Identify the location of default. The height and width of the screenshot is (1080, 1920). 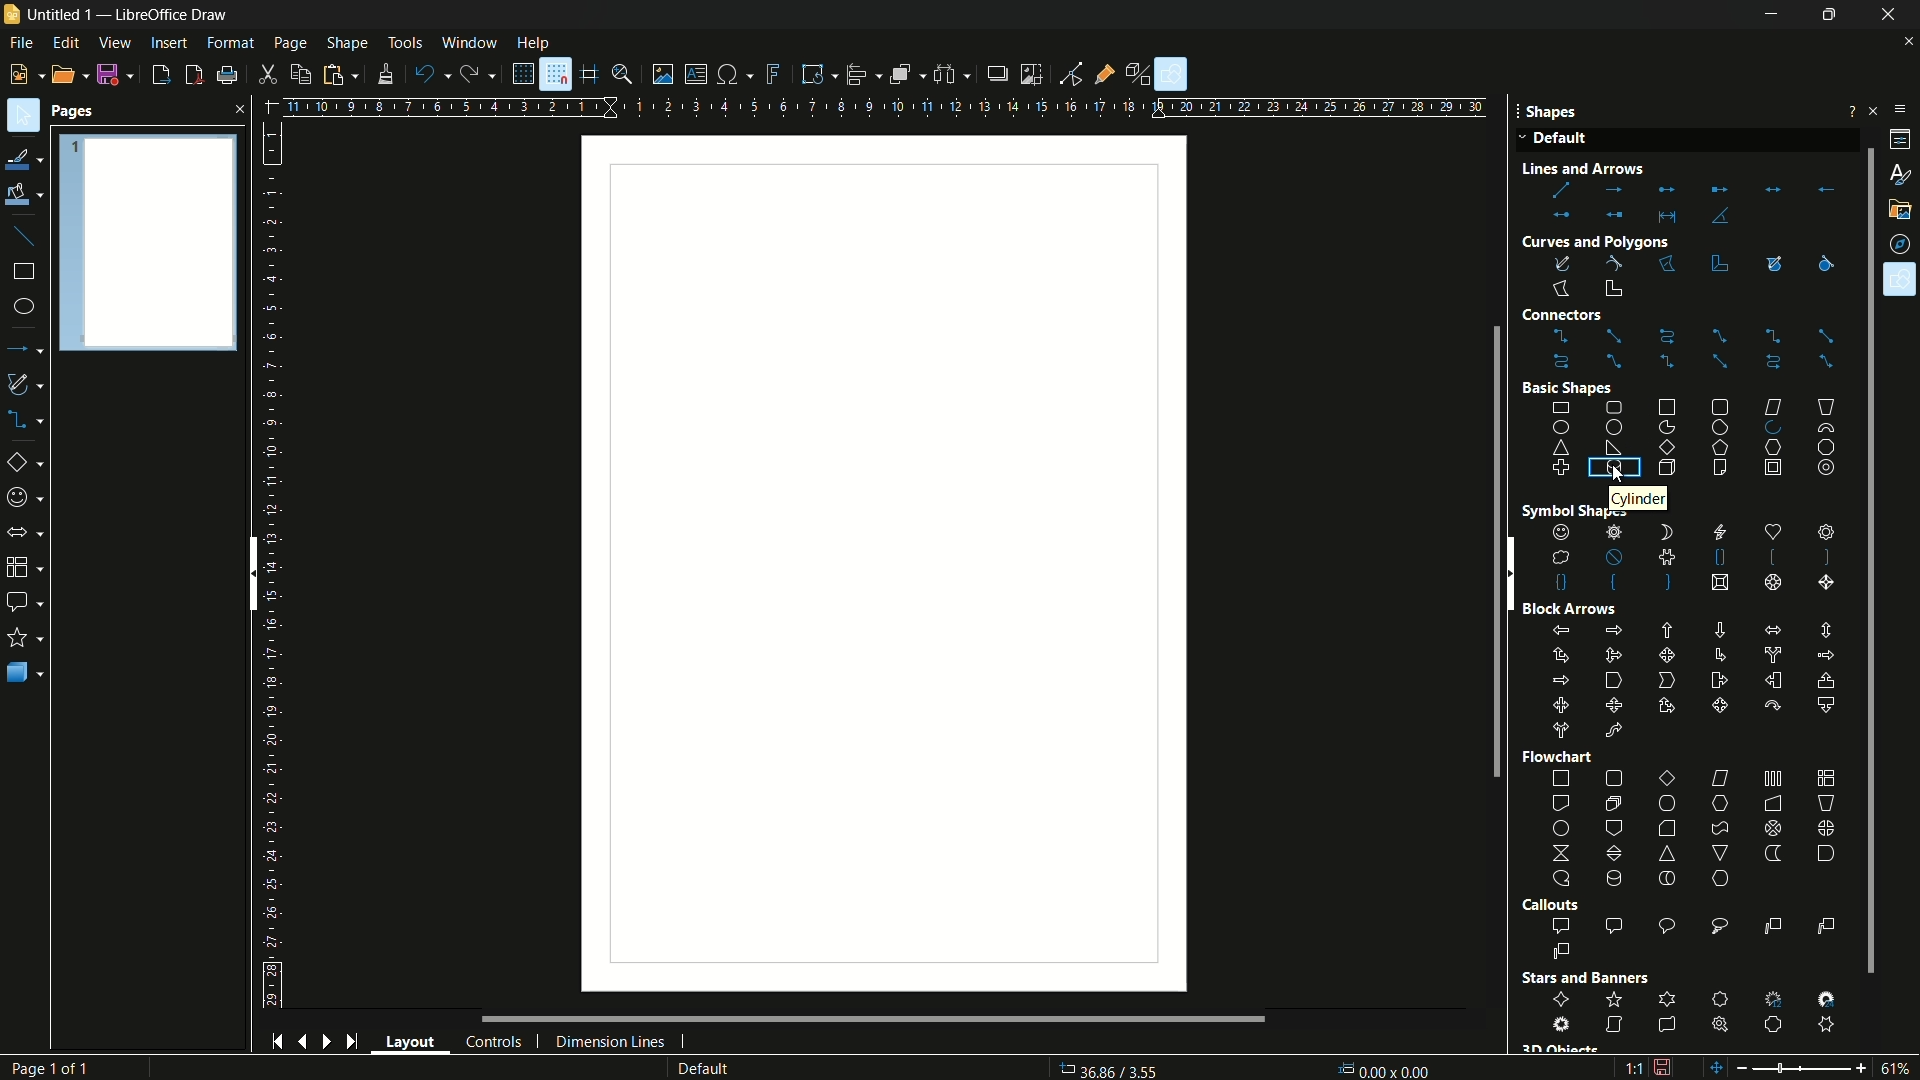
(731, 1068).